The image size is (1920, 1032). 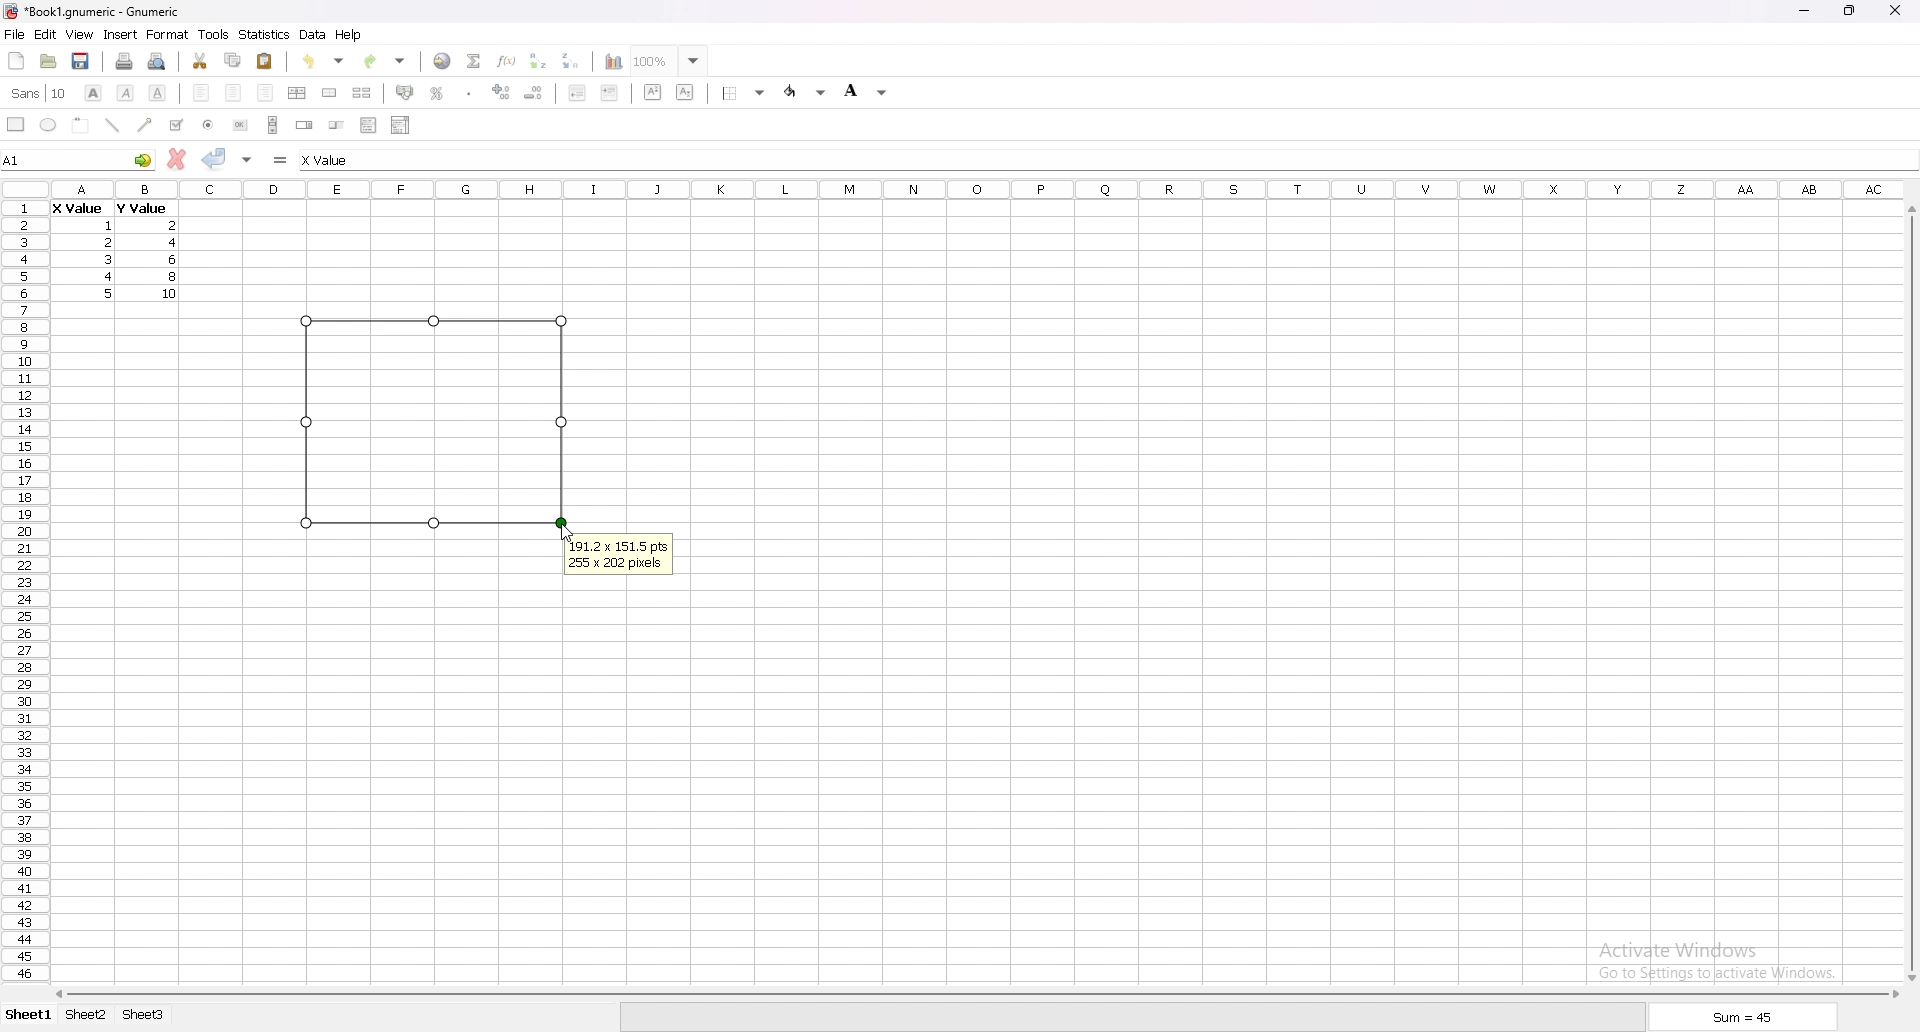 What do you see at coordinates (265, 34) in the screenshot?
I see `statistics` at bounding box center [265, 34].